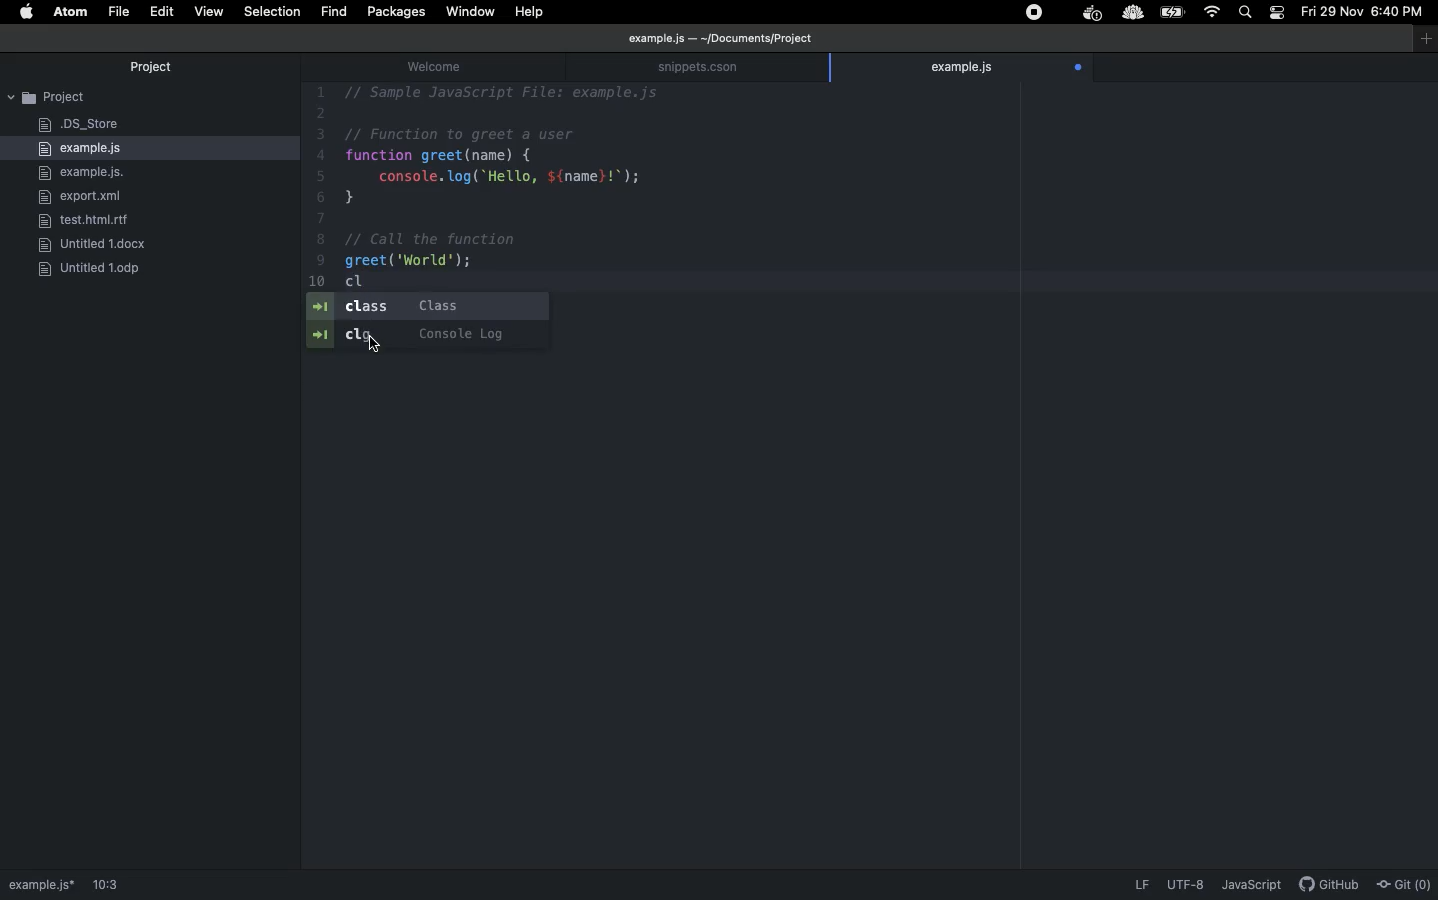  Describe the element at coordinates (79, 126) in the screenshot. I see `DS_Store` at that location.